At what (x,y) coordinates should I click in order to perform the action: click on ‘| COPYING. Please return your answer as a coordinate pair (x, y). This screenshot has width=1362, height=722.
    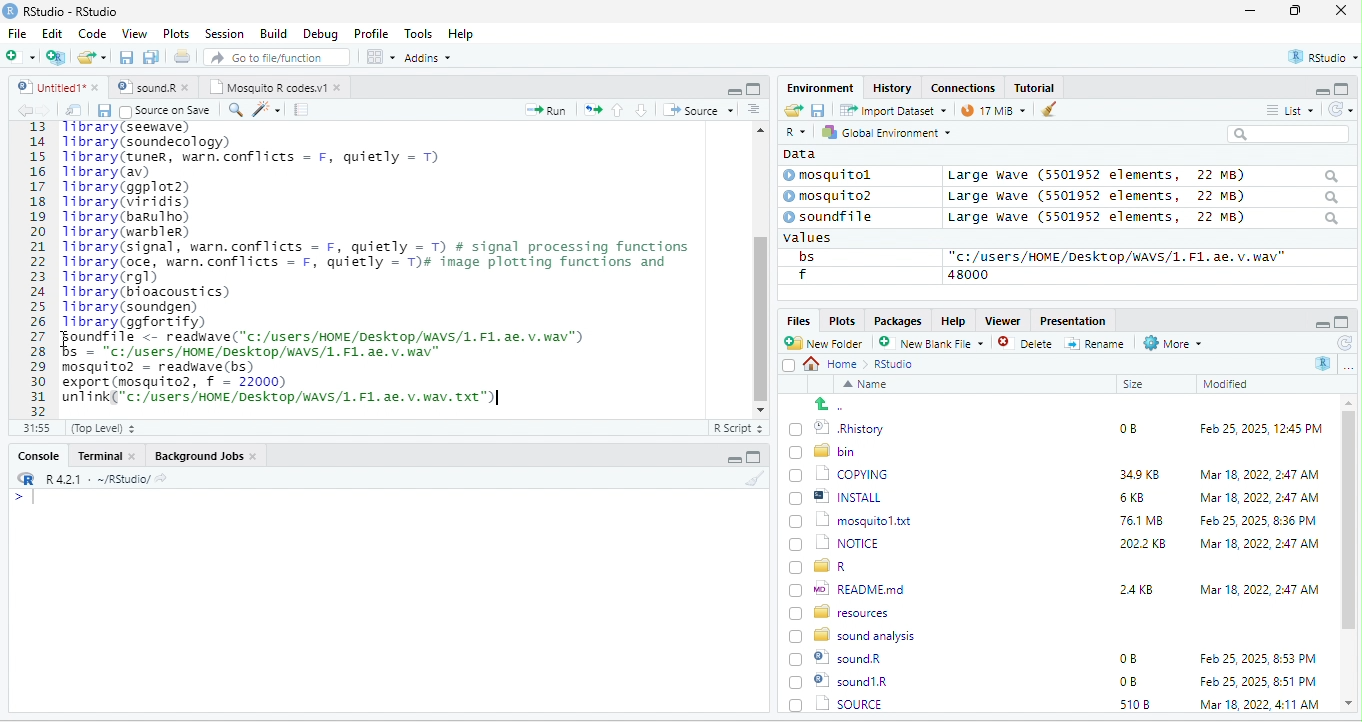
    Looking at the image, I should click on (839, 473).